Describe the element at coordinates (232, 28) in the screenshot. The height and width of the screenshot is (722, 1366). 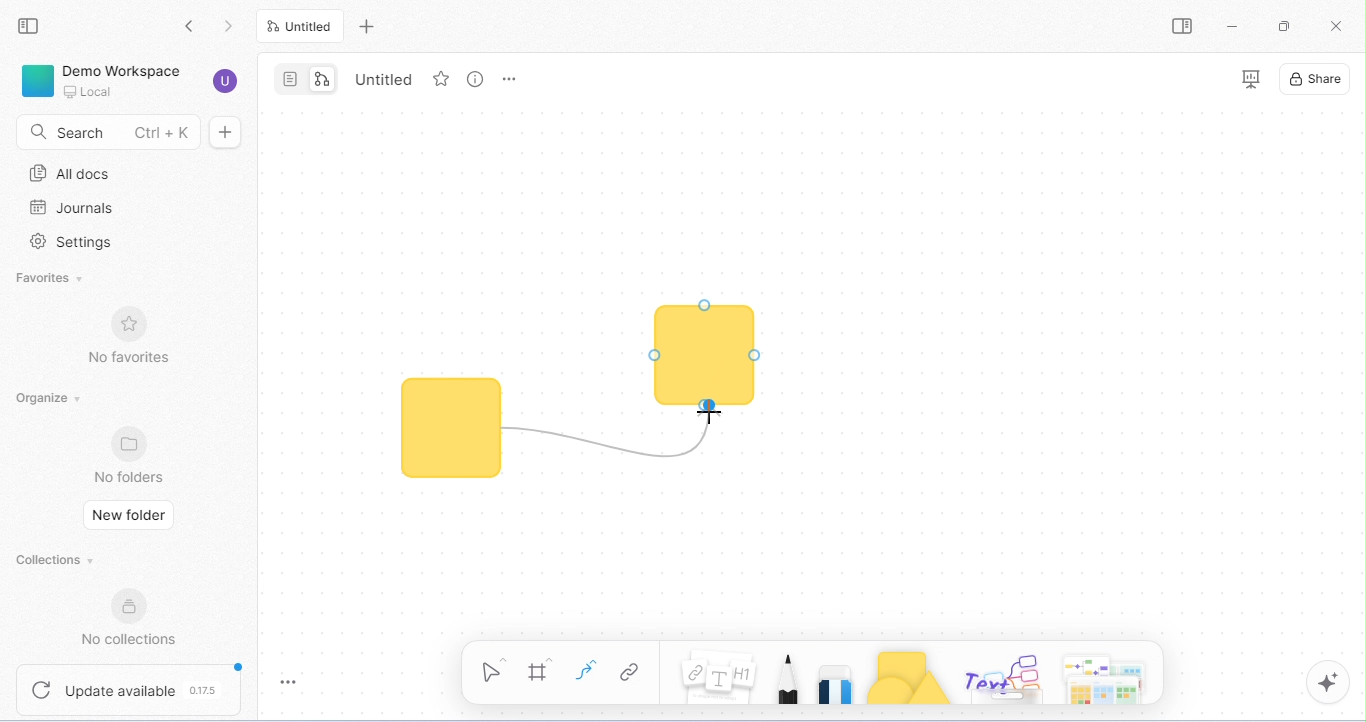
I see `go previous` at that location.